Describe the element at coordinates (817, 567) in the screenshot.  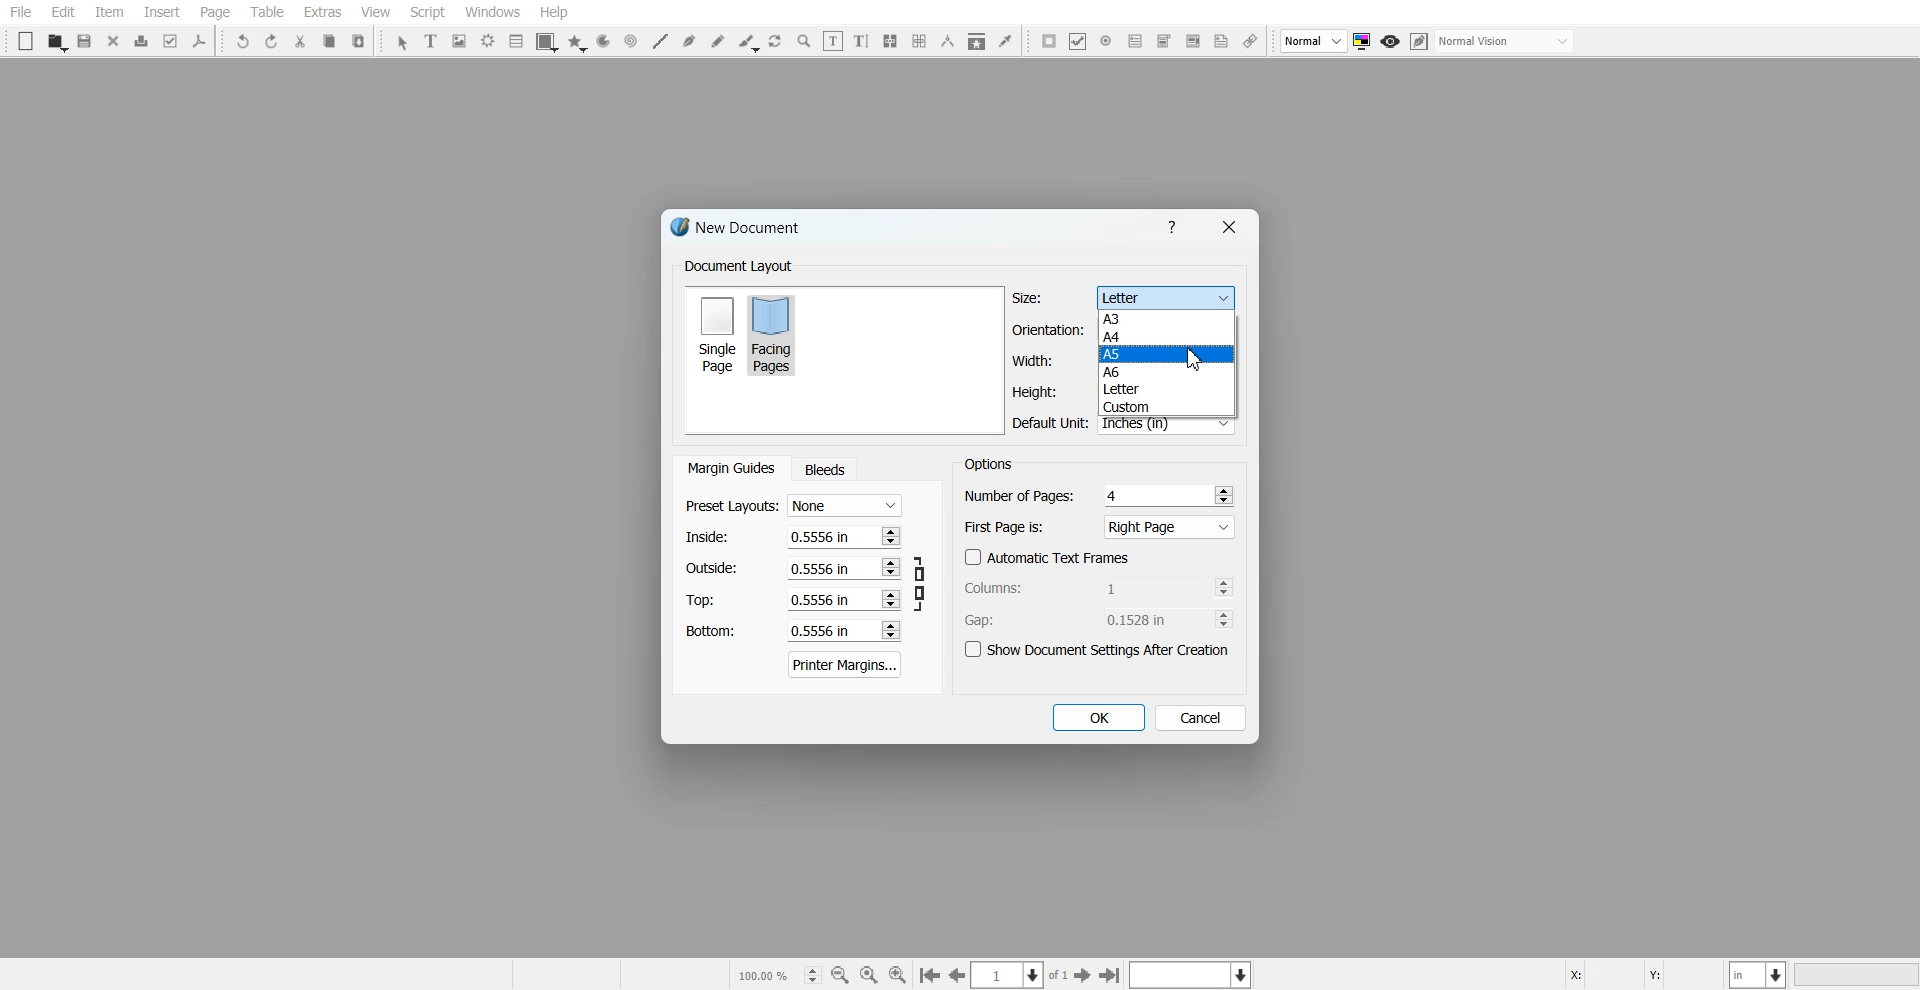
I see `0.5556 in` at that location.